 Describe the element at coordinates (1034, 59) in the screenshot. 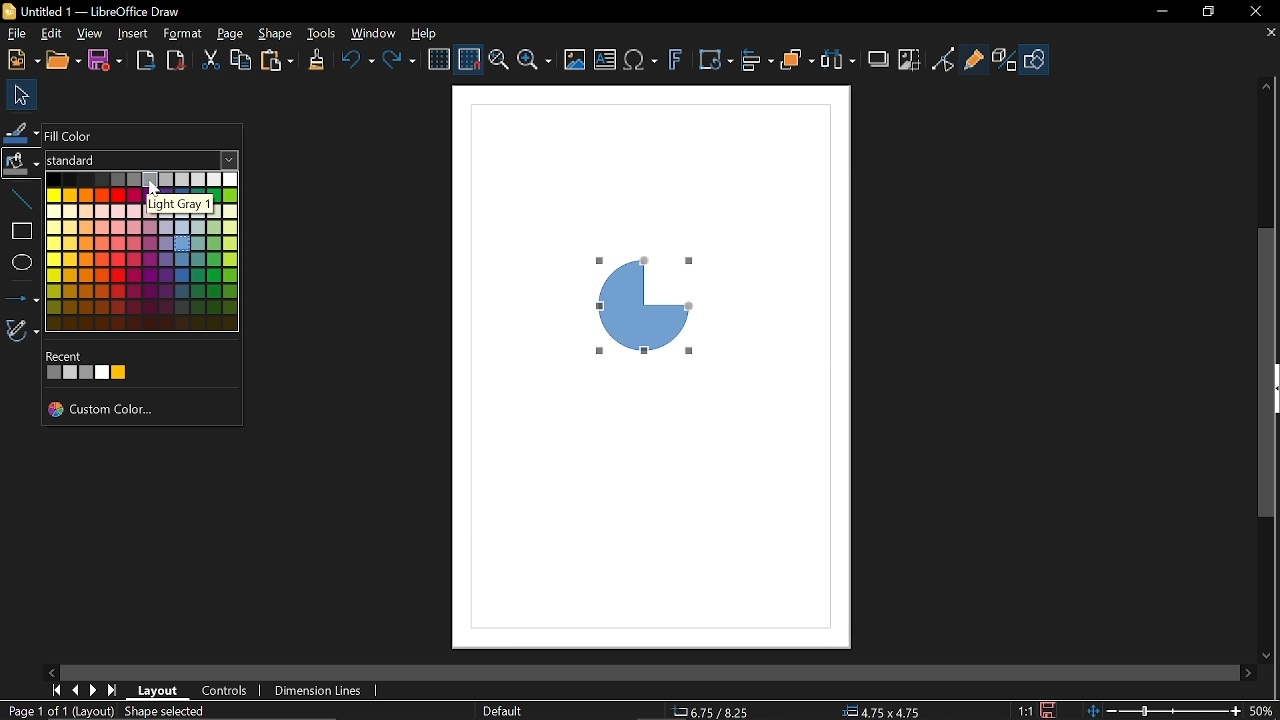

I see `Show draw functions` at that location.